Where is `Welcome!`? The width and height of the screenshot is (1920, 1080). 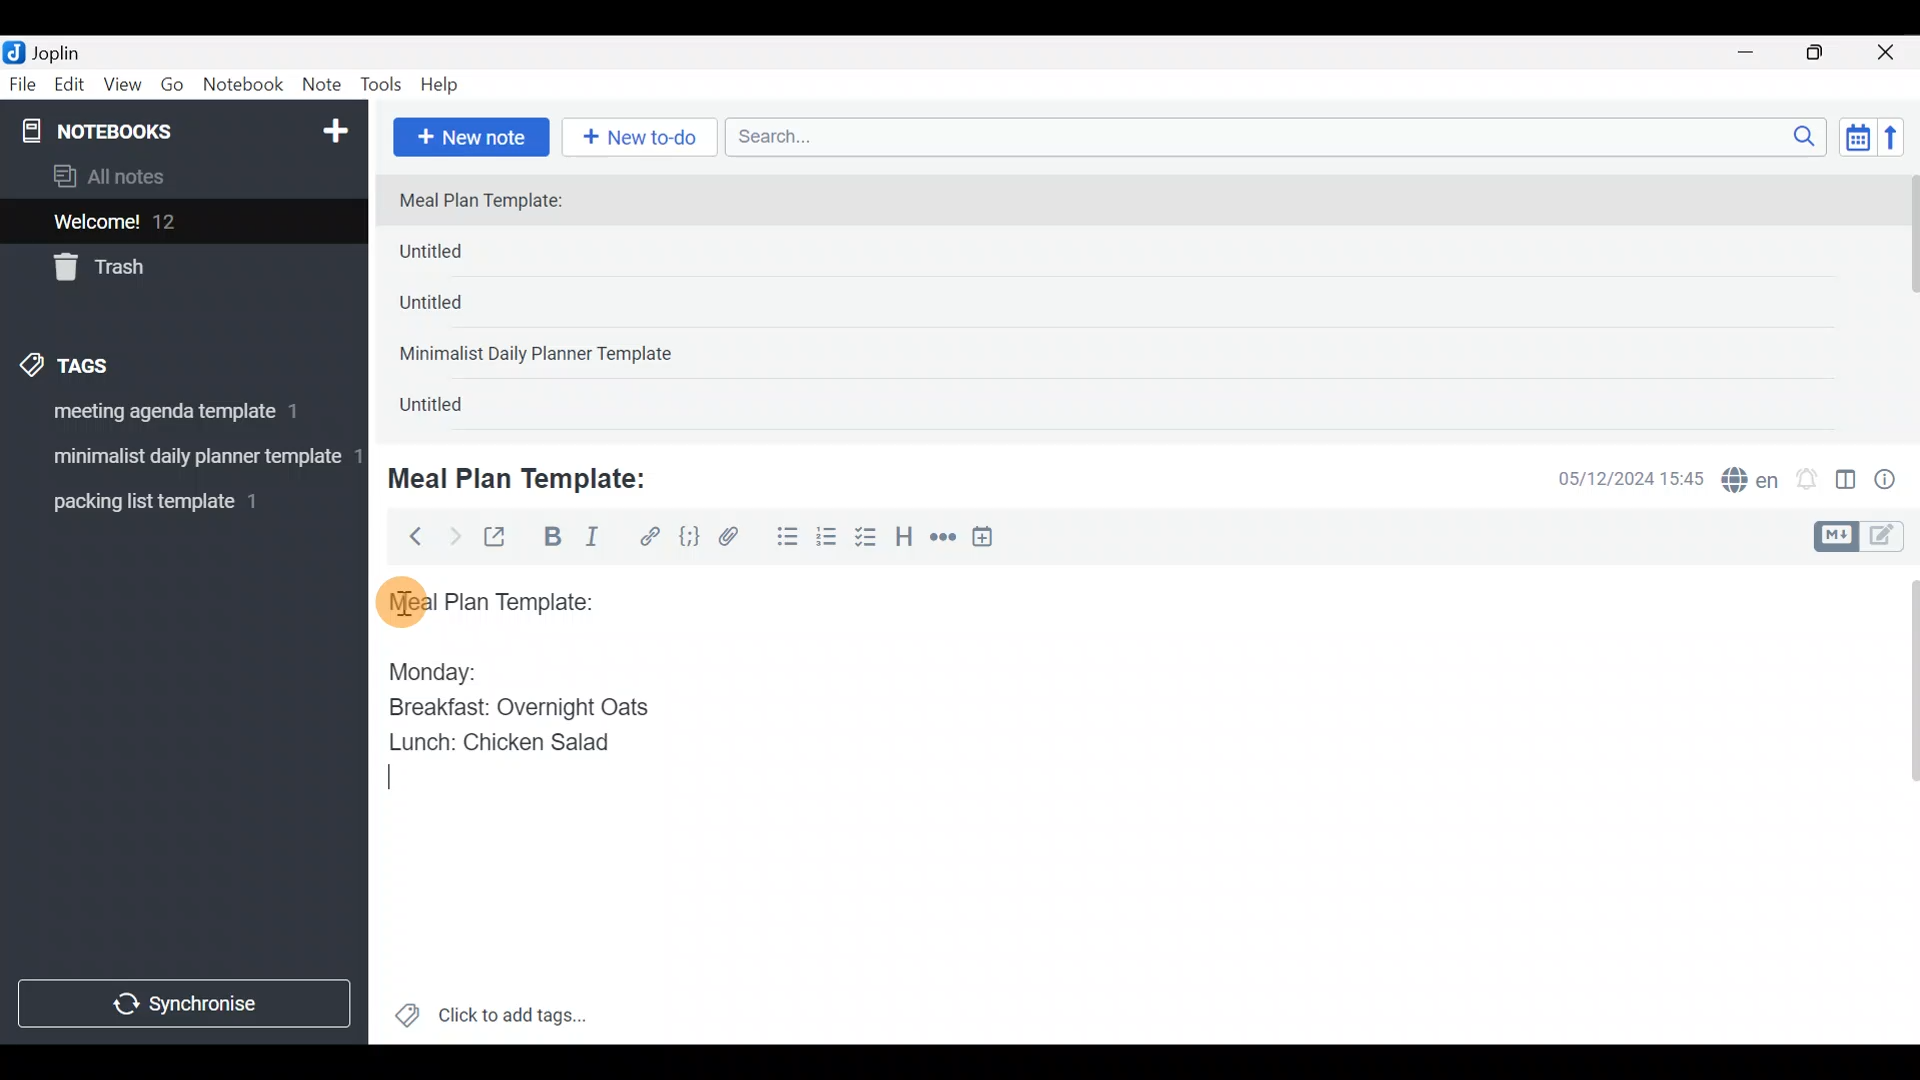
Welcome! is located at coordinates (181, 223).